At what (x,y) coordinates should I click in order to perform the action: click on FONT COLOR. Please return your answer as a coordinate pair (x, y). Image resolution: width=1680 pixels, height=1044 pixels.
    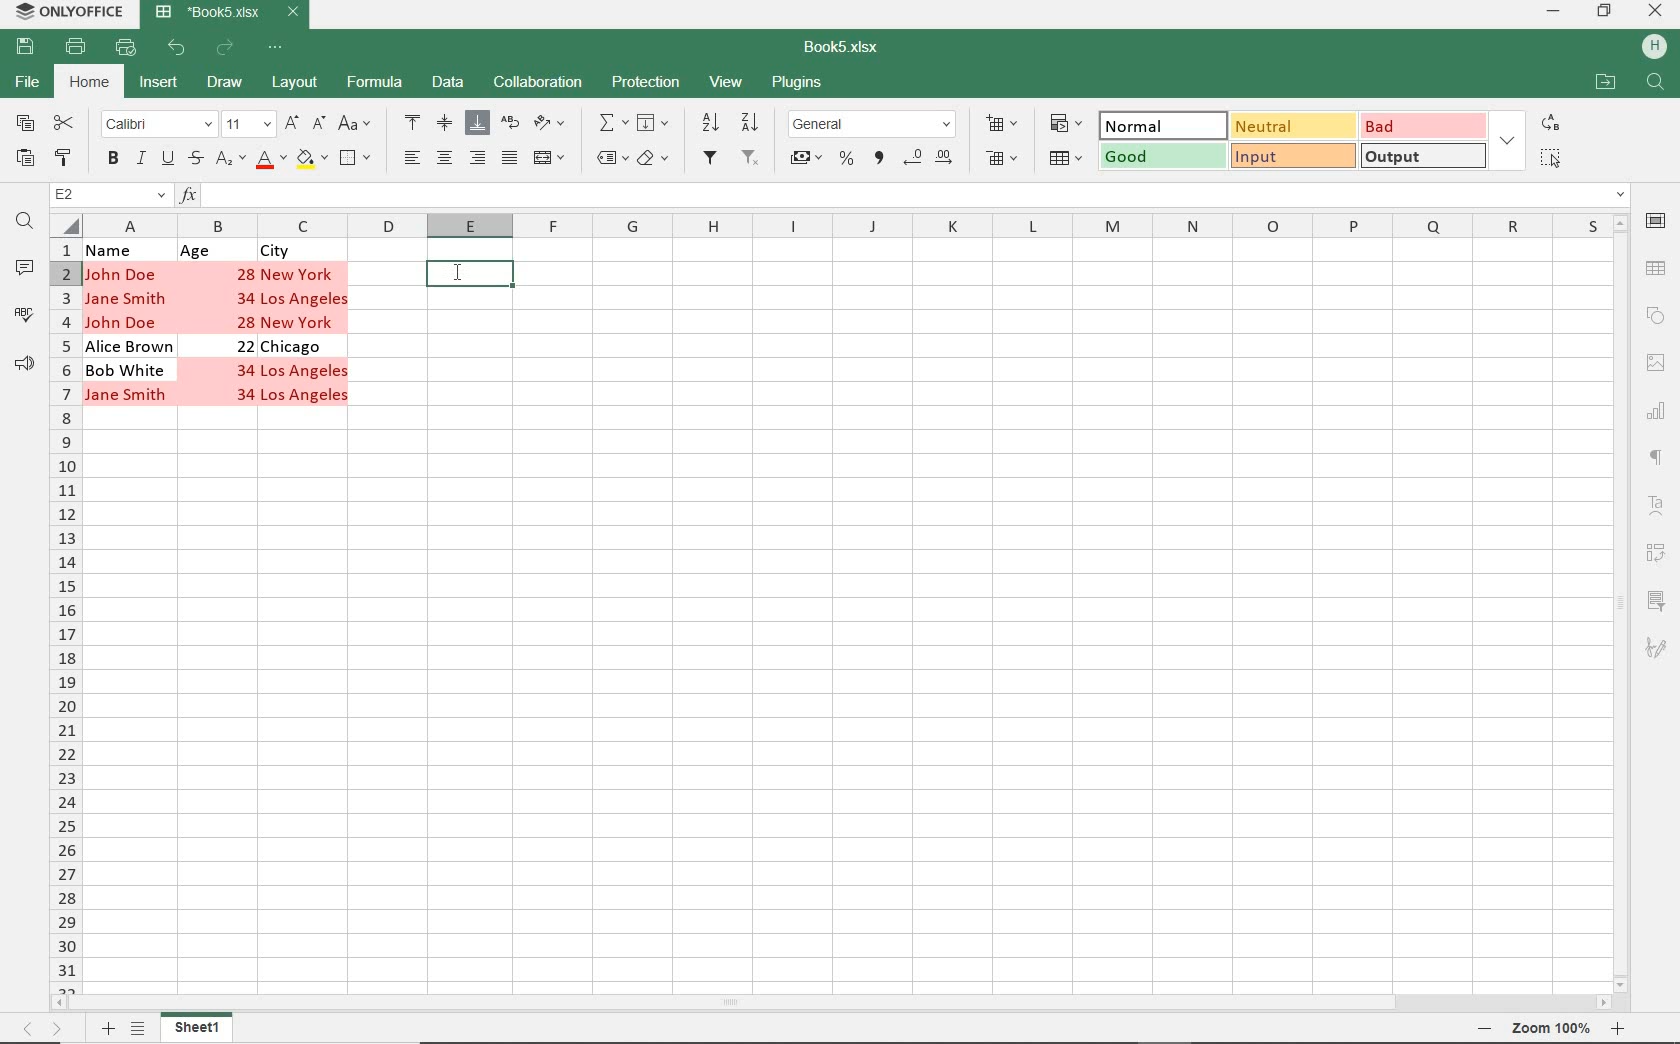
    Looking at the image, I should click on (270, 161).